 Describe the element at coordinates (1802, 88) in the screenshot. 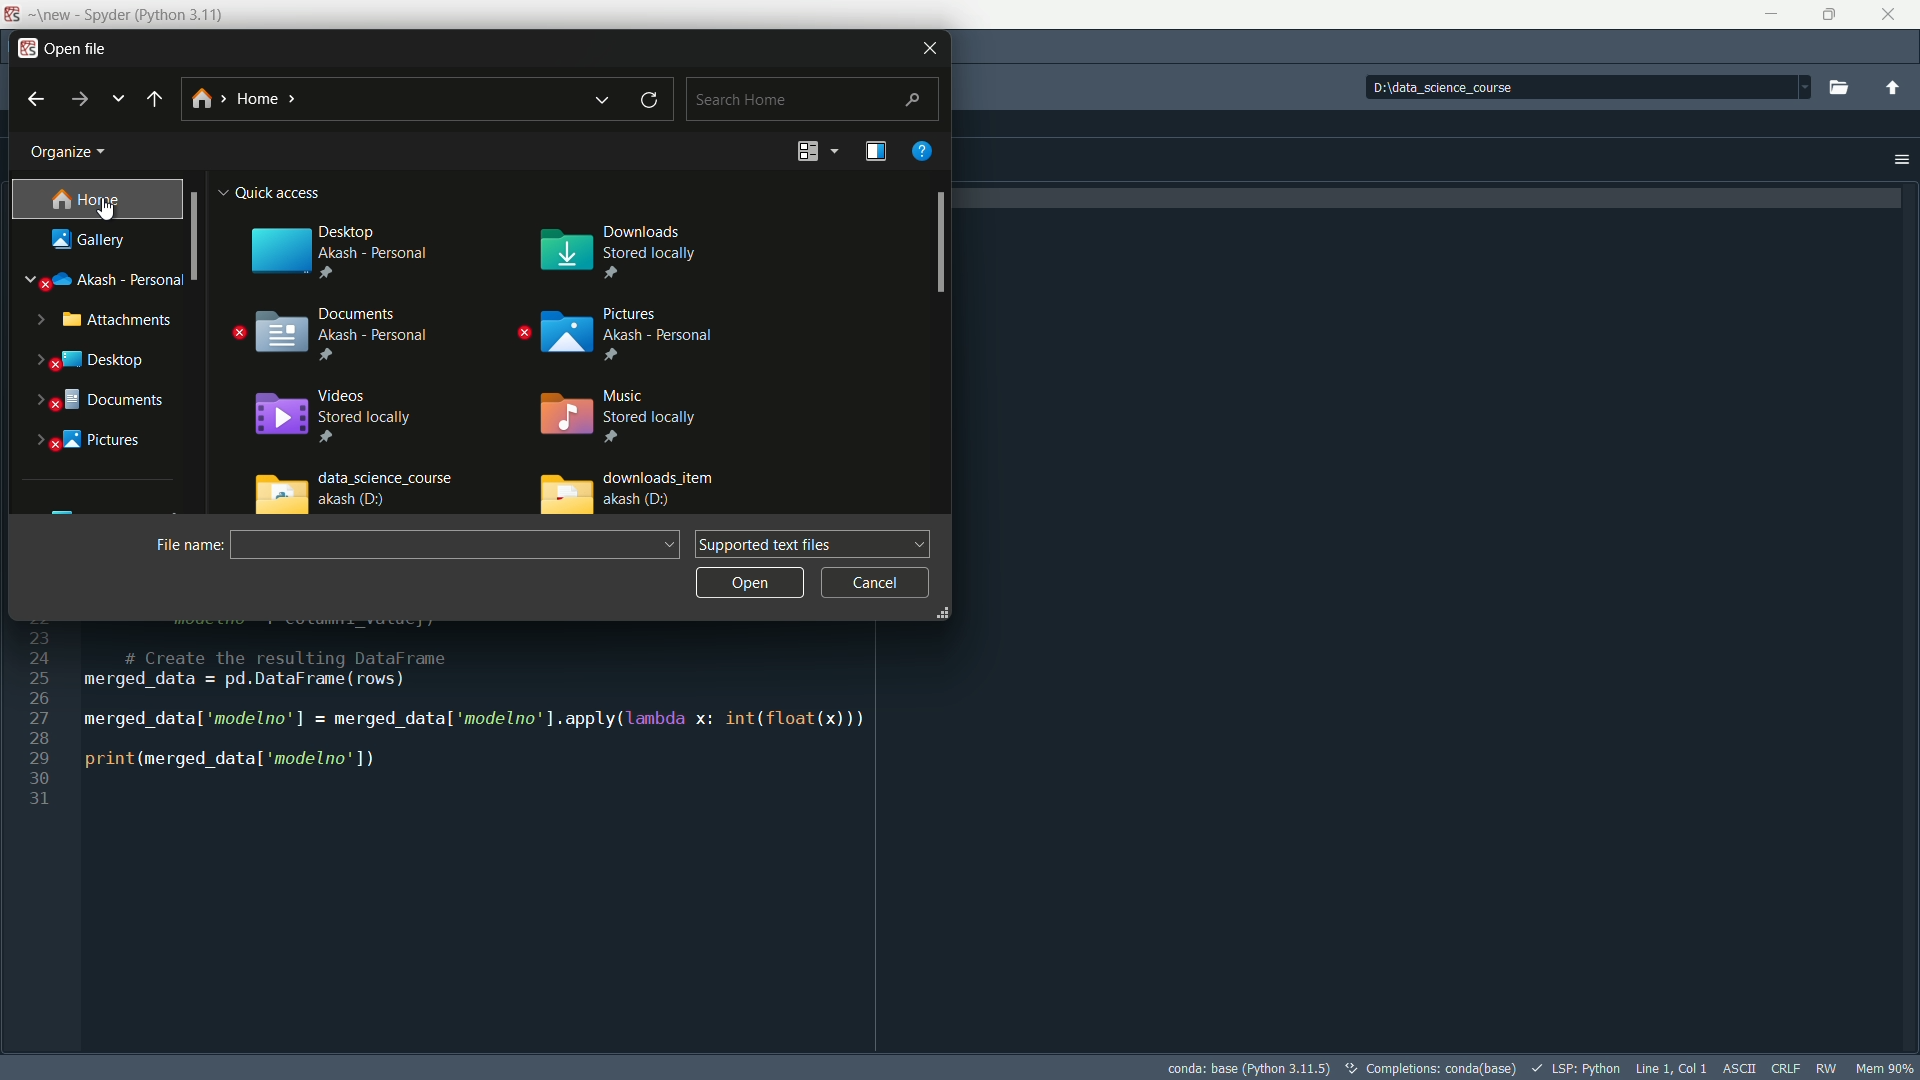

I see `Dropdown` at that location.